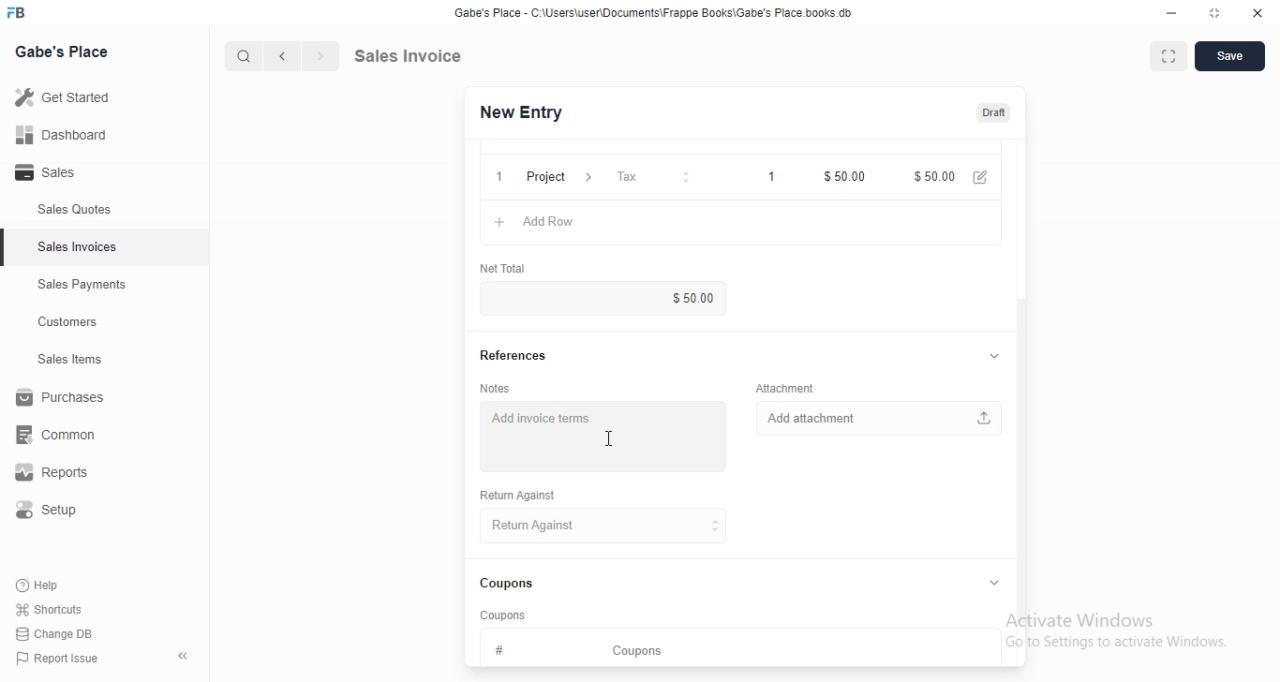 The width and height of the screenshot is (1280, 682). I want to click on PP Report Issue., so click(64, 662).